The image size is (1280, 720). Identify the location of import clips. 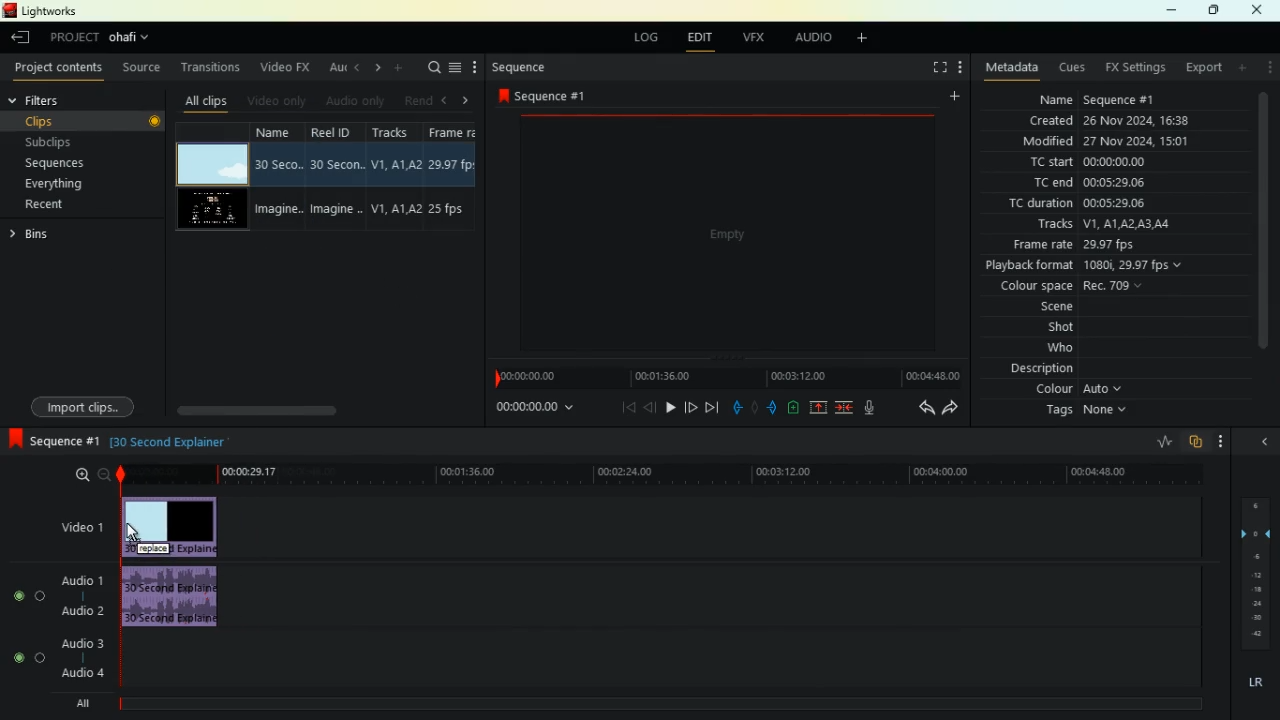
(83, 405).